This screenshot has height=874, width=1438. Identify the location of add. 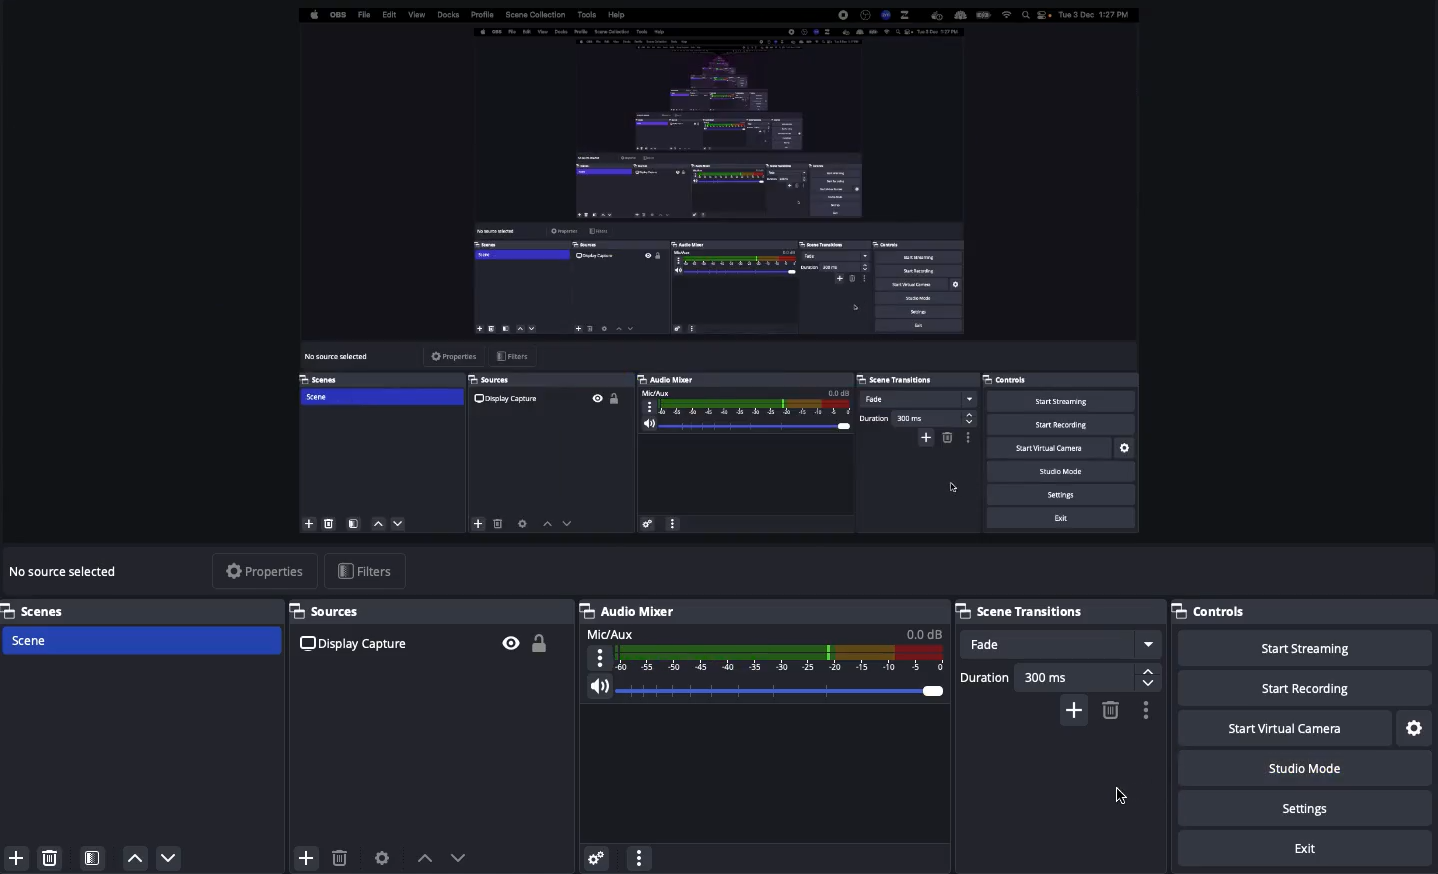
(14, 859).